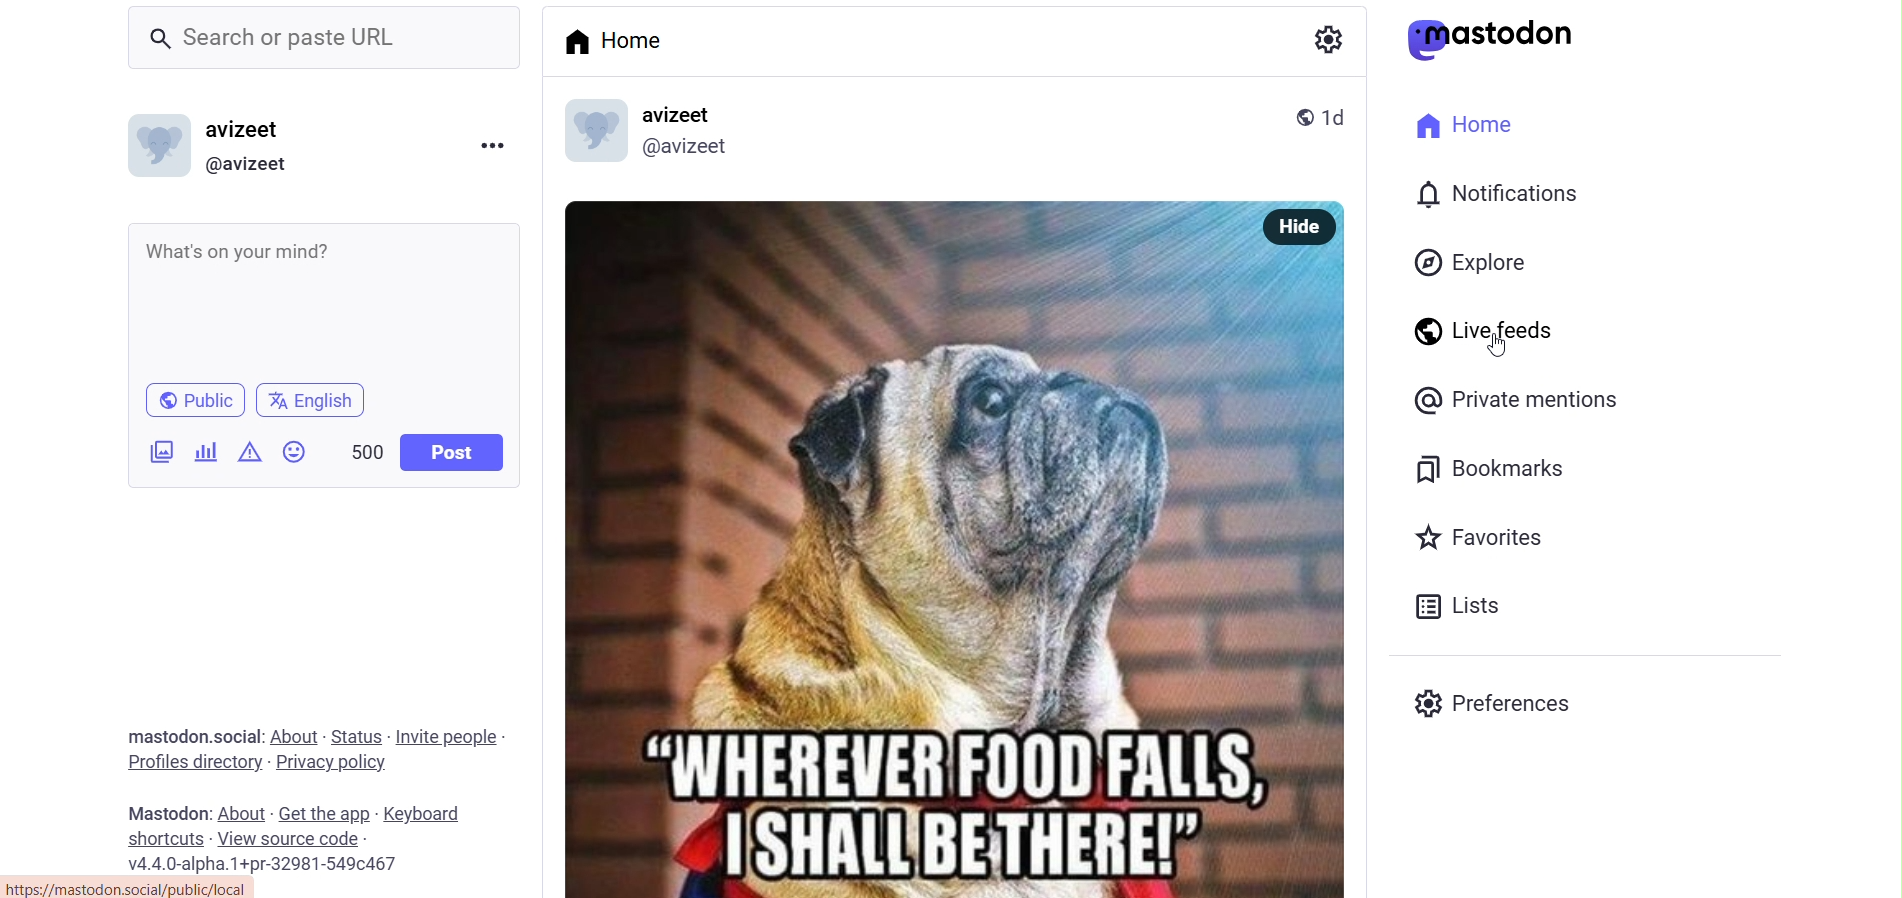  I want to click on mastodon, so click(164, 812).